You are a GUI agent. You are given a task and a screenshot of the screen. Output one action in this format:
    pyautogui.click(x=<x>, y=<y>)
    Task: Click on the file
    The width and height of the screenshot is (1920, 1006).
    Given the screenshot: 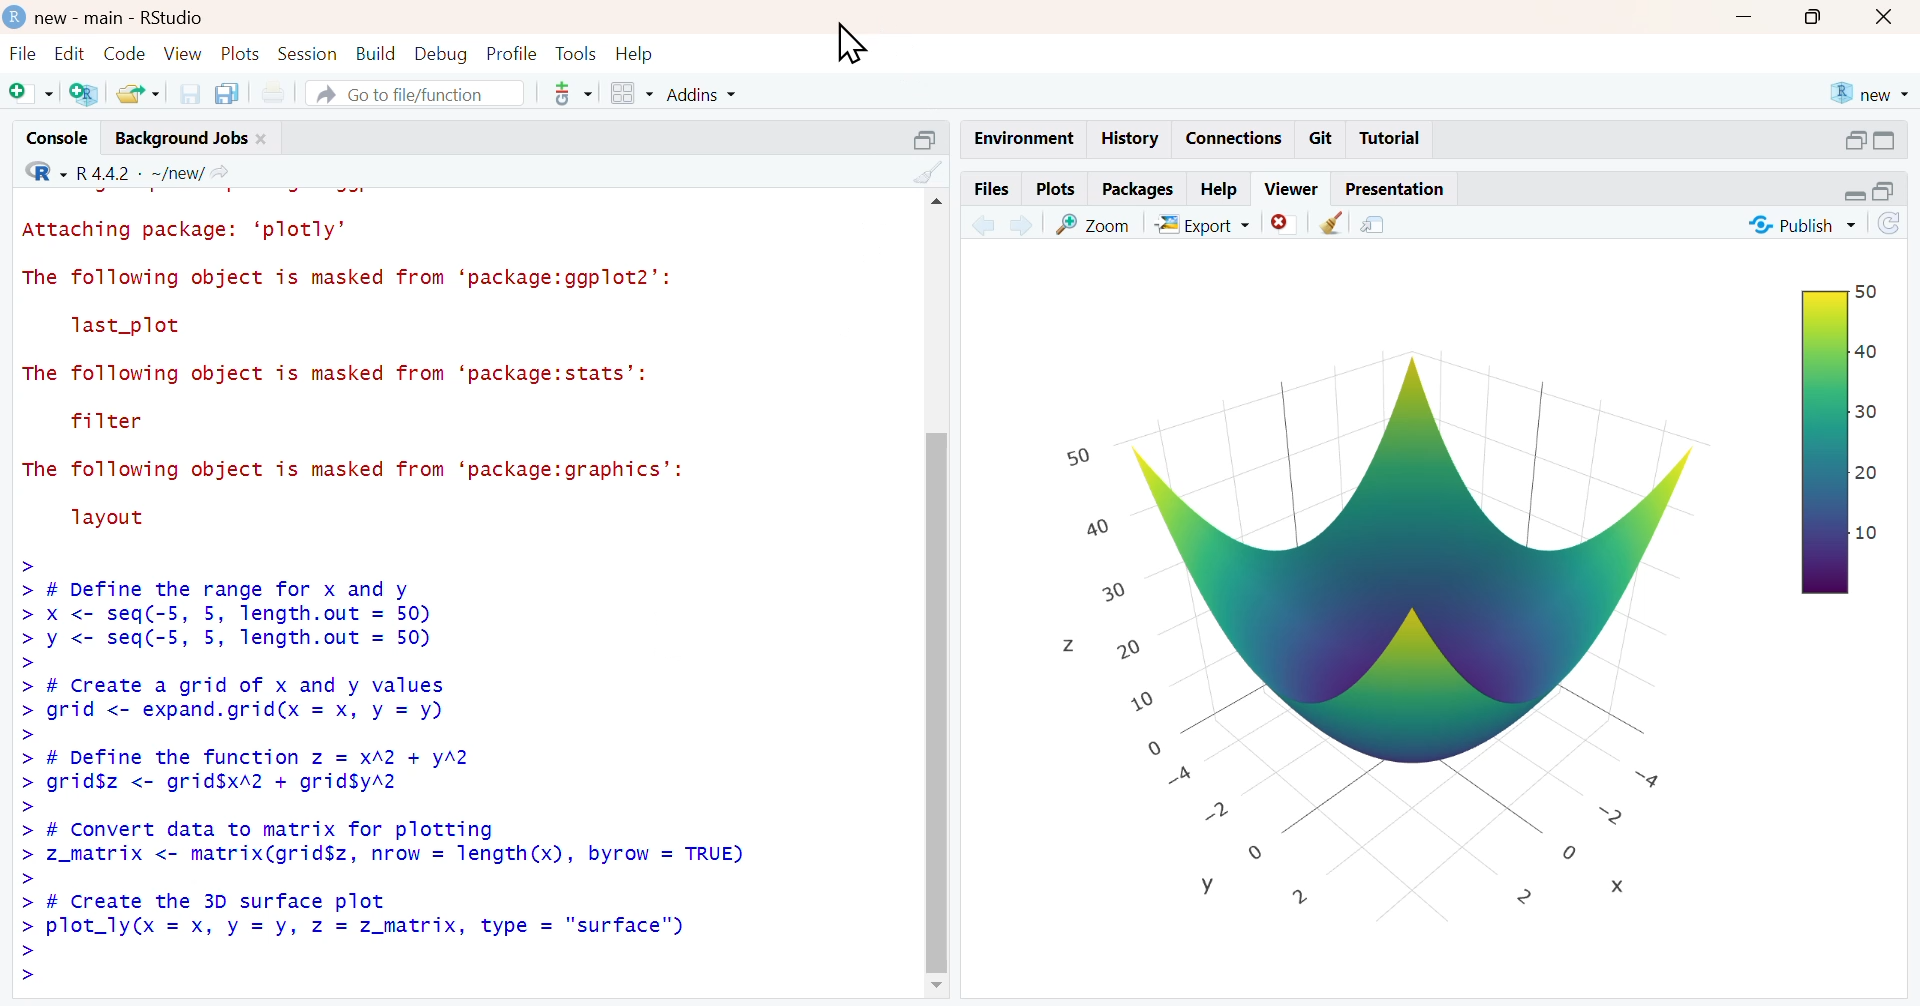 What is the action you would take?
    pyautogui.click(x=20, y=53)
    